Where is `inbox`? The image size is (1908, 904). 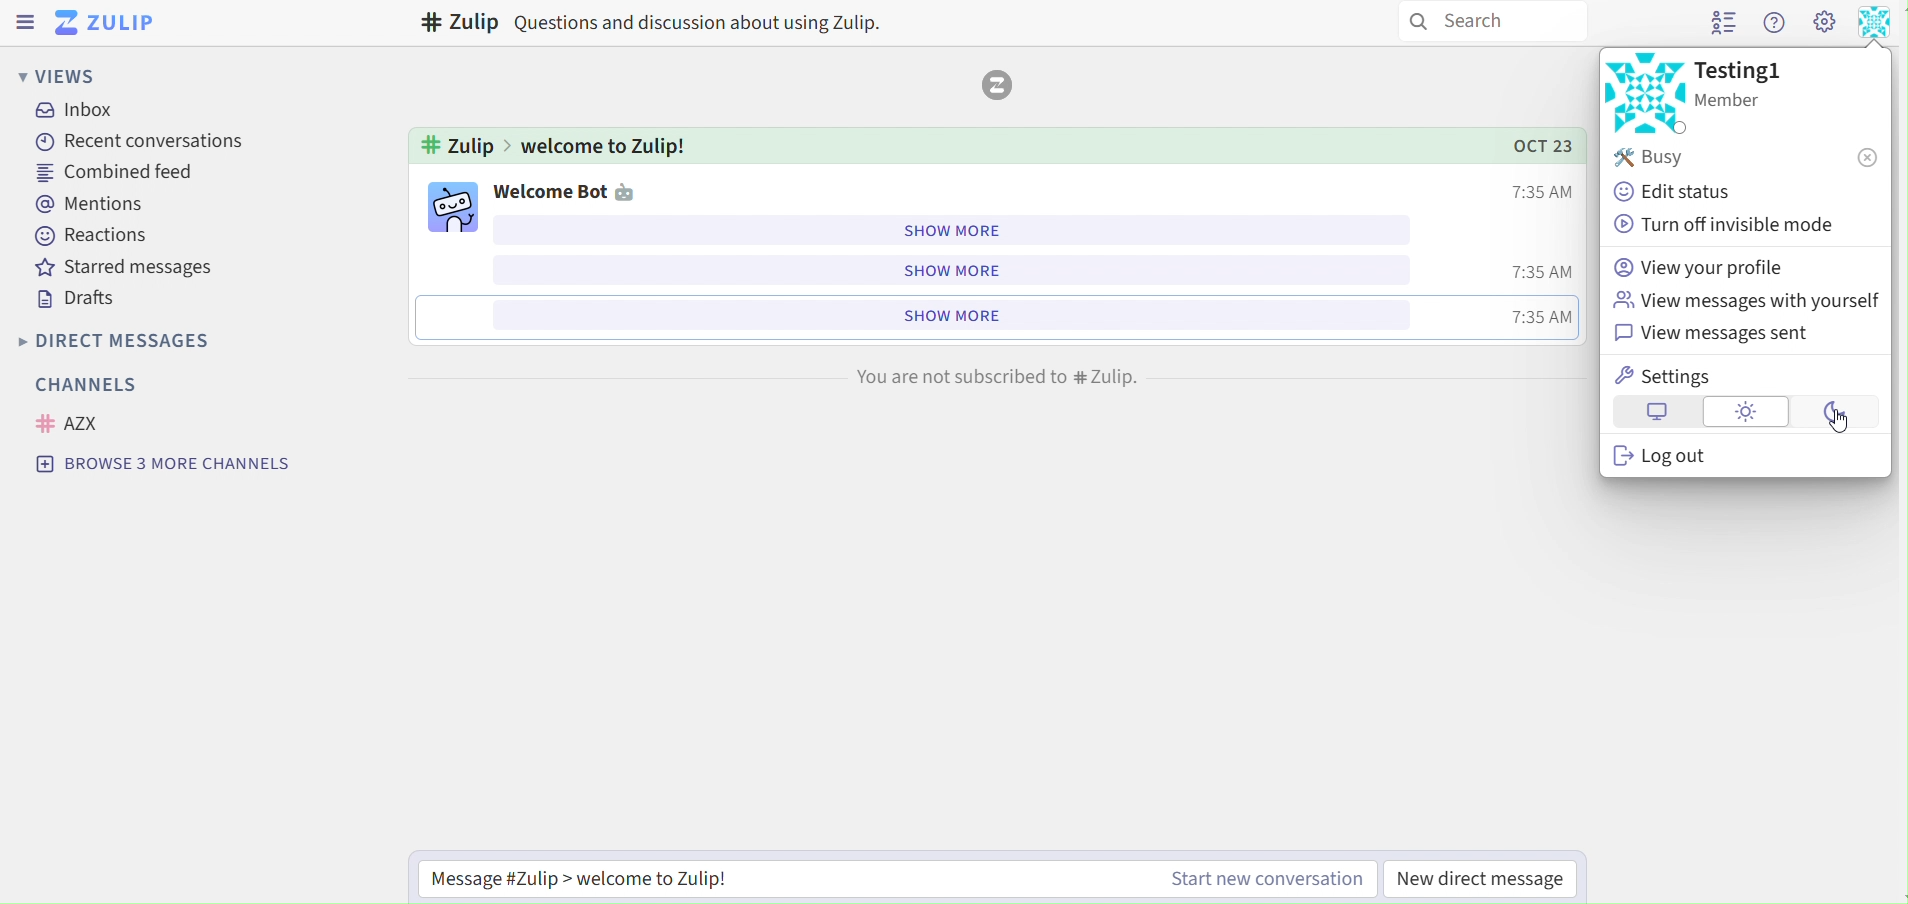
inbox is located at coordinates (82, 112).